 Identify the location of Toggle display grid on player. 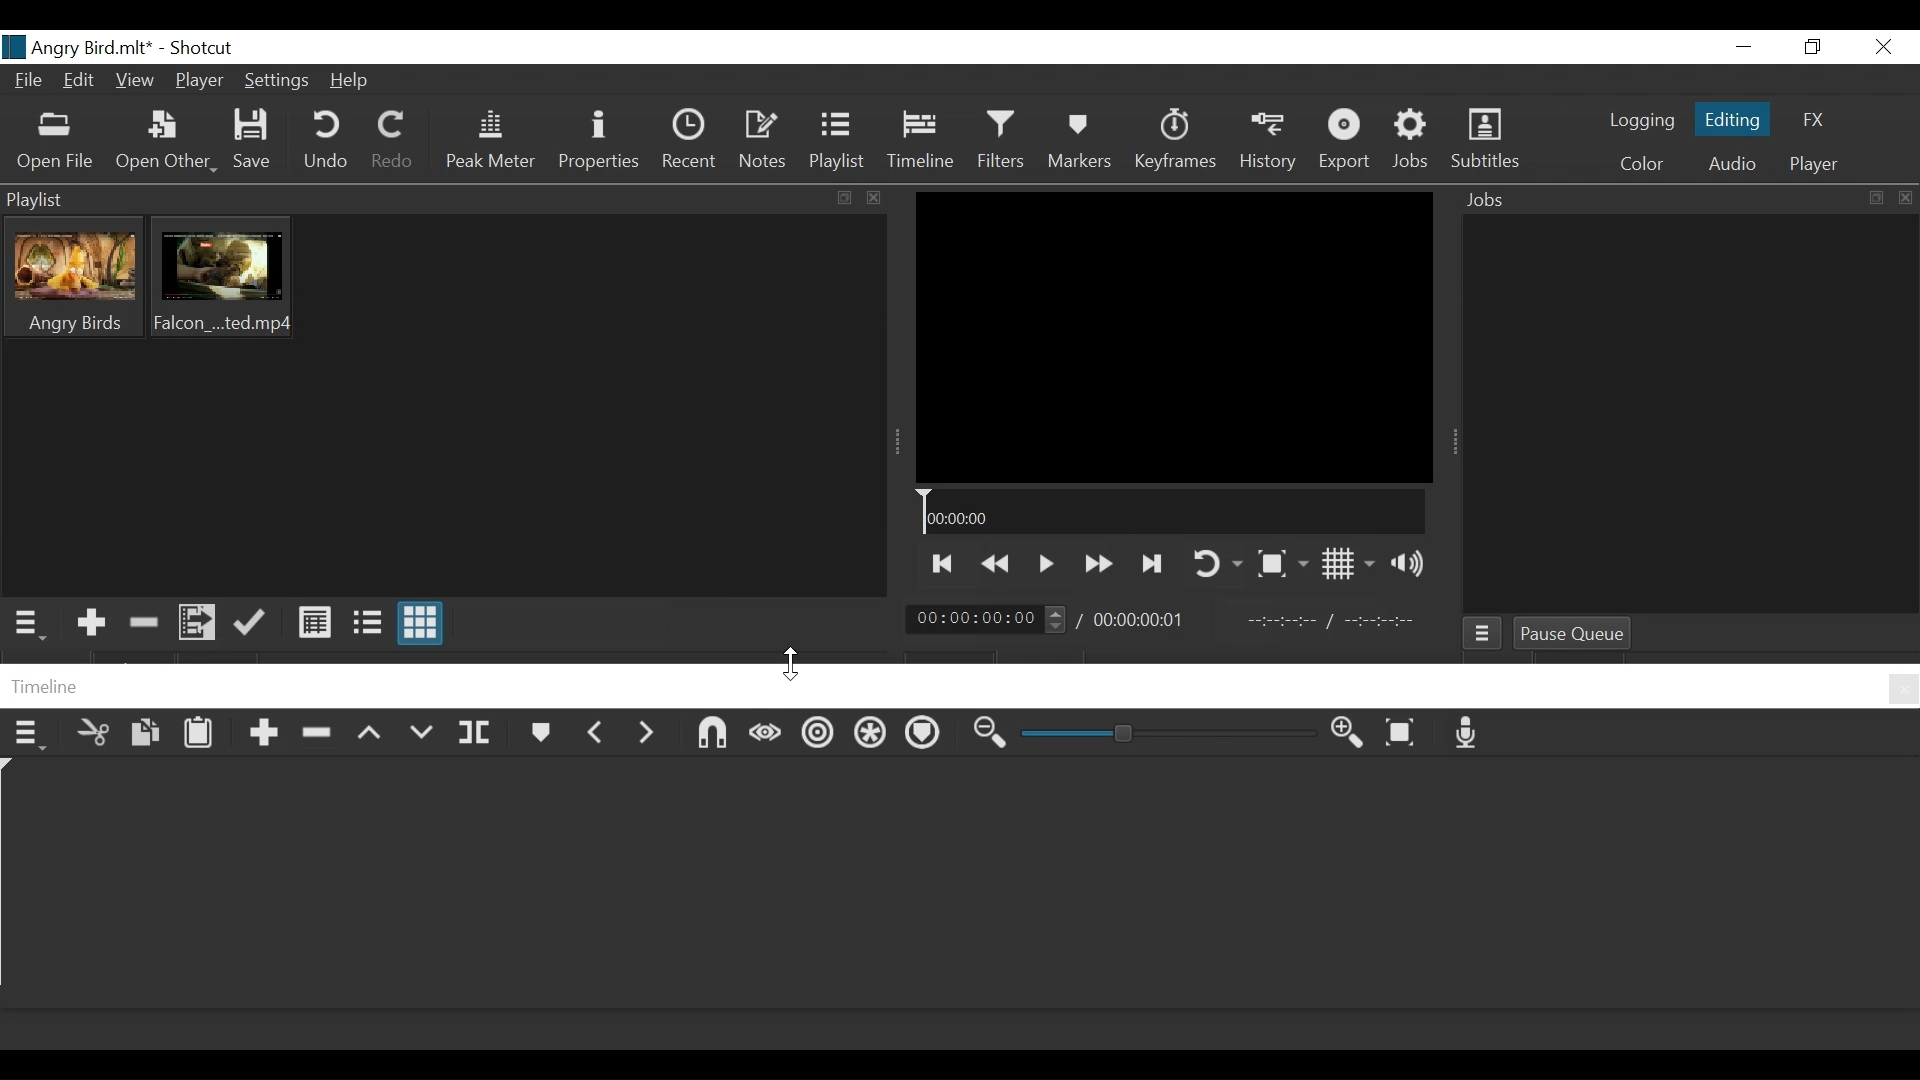
(1351, 564).